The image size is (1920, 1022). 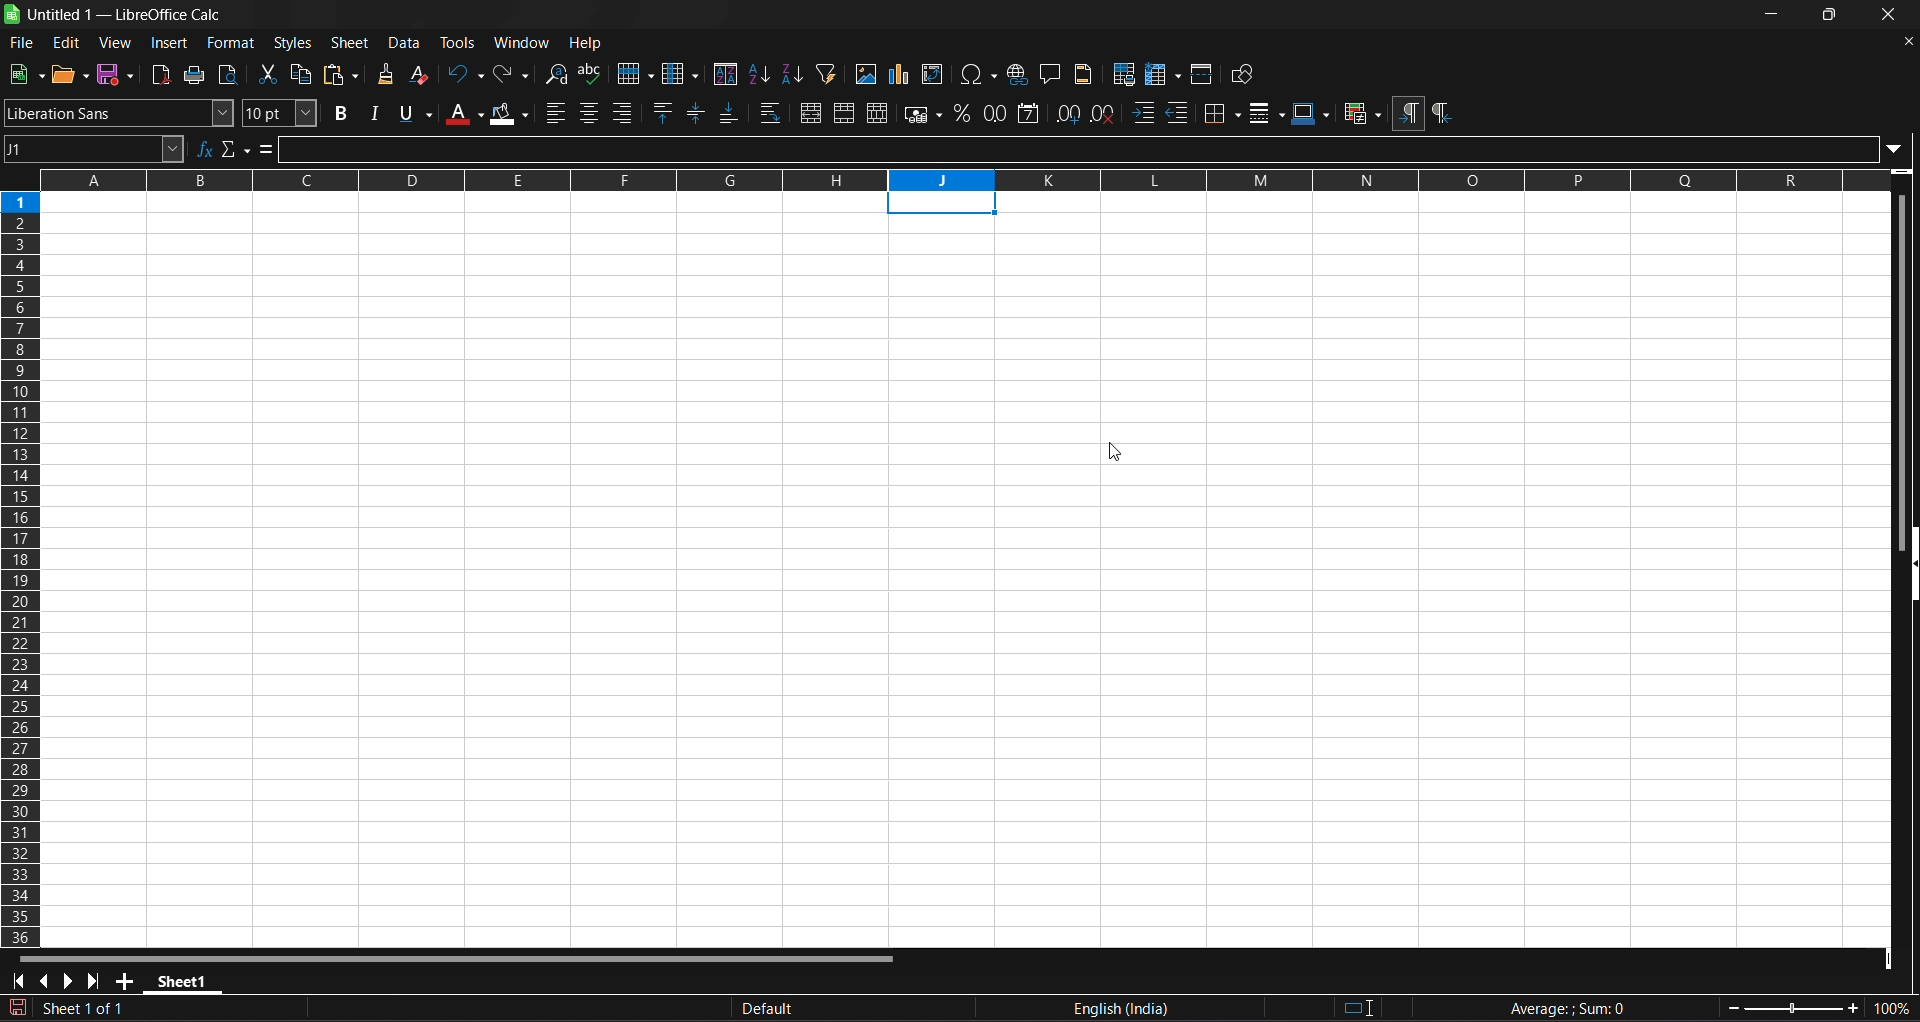 I want to click on scroll to first sheet, so click(x=16, y=981).